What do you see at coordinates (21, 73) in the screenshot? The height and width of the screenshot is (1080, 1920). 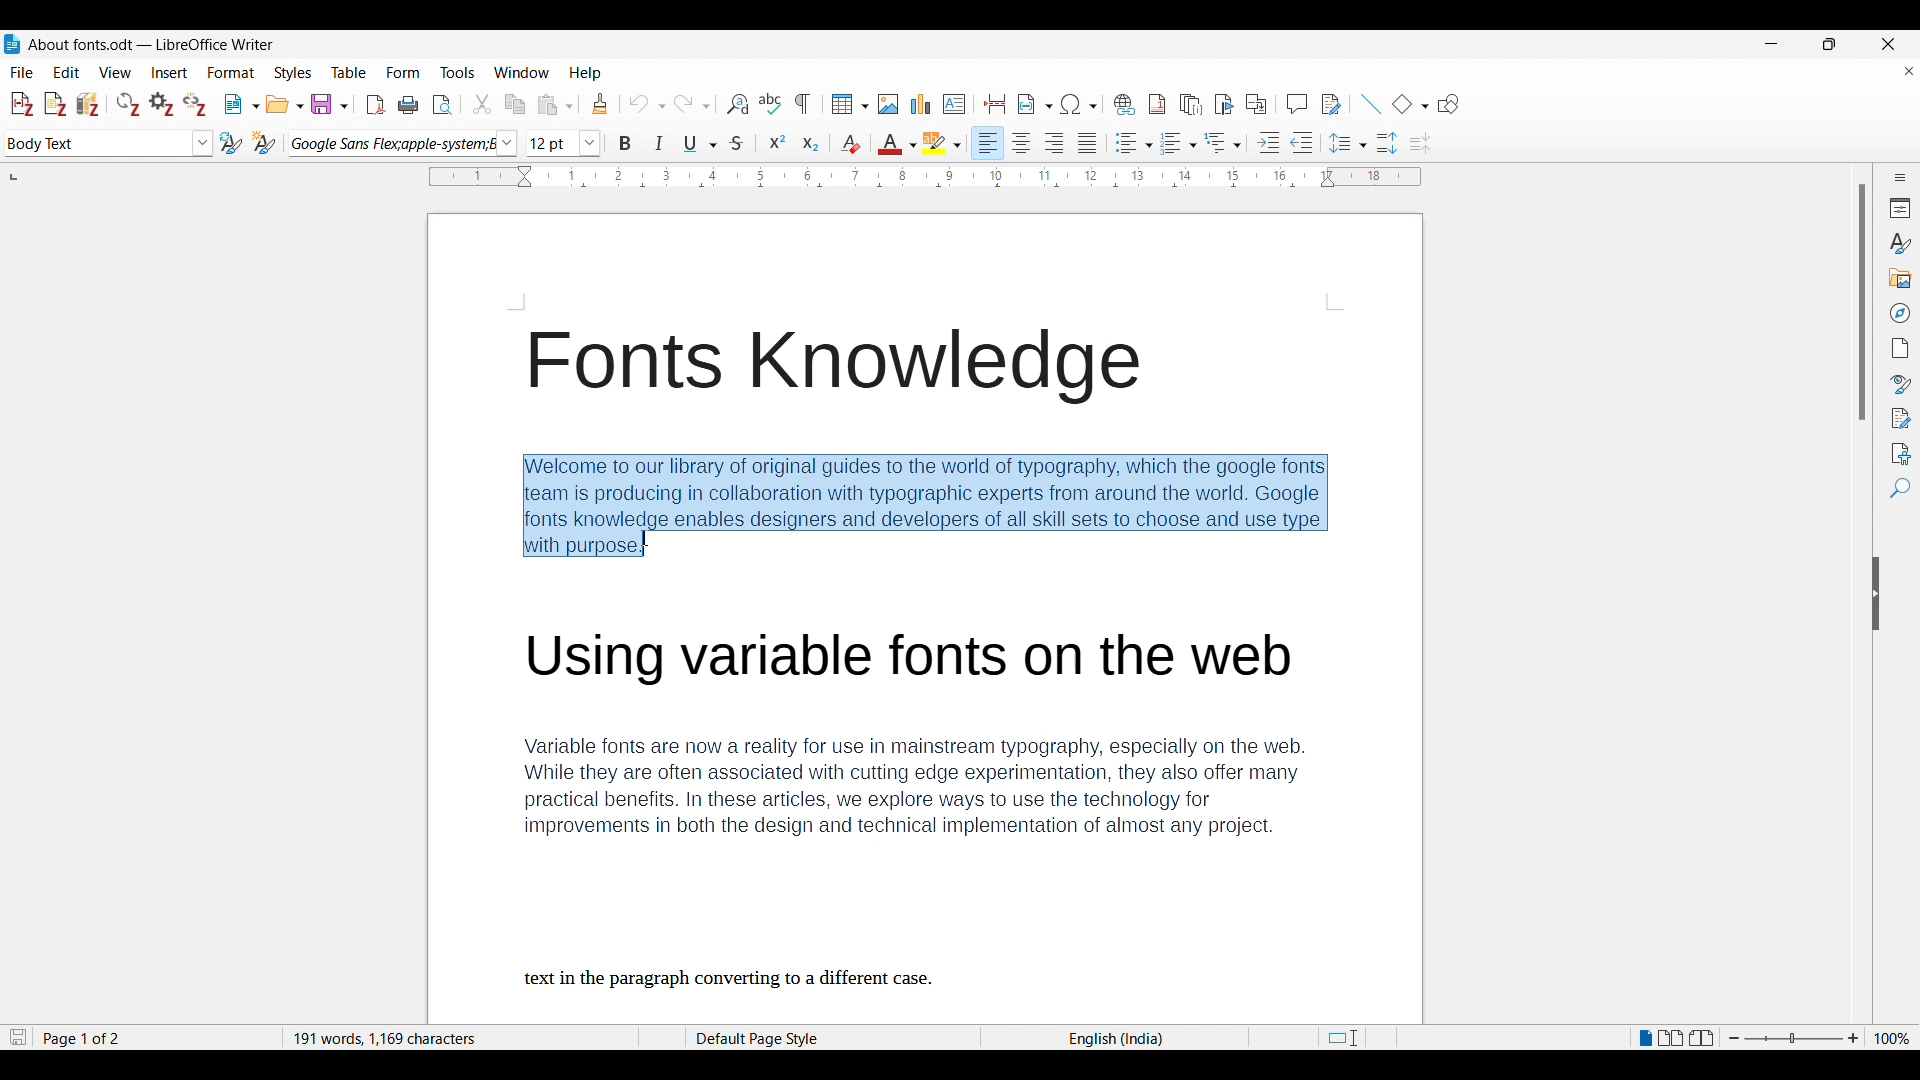 I see `File menu` at bounding box center [21, 73].